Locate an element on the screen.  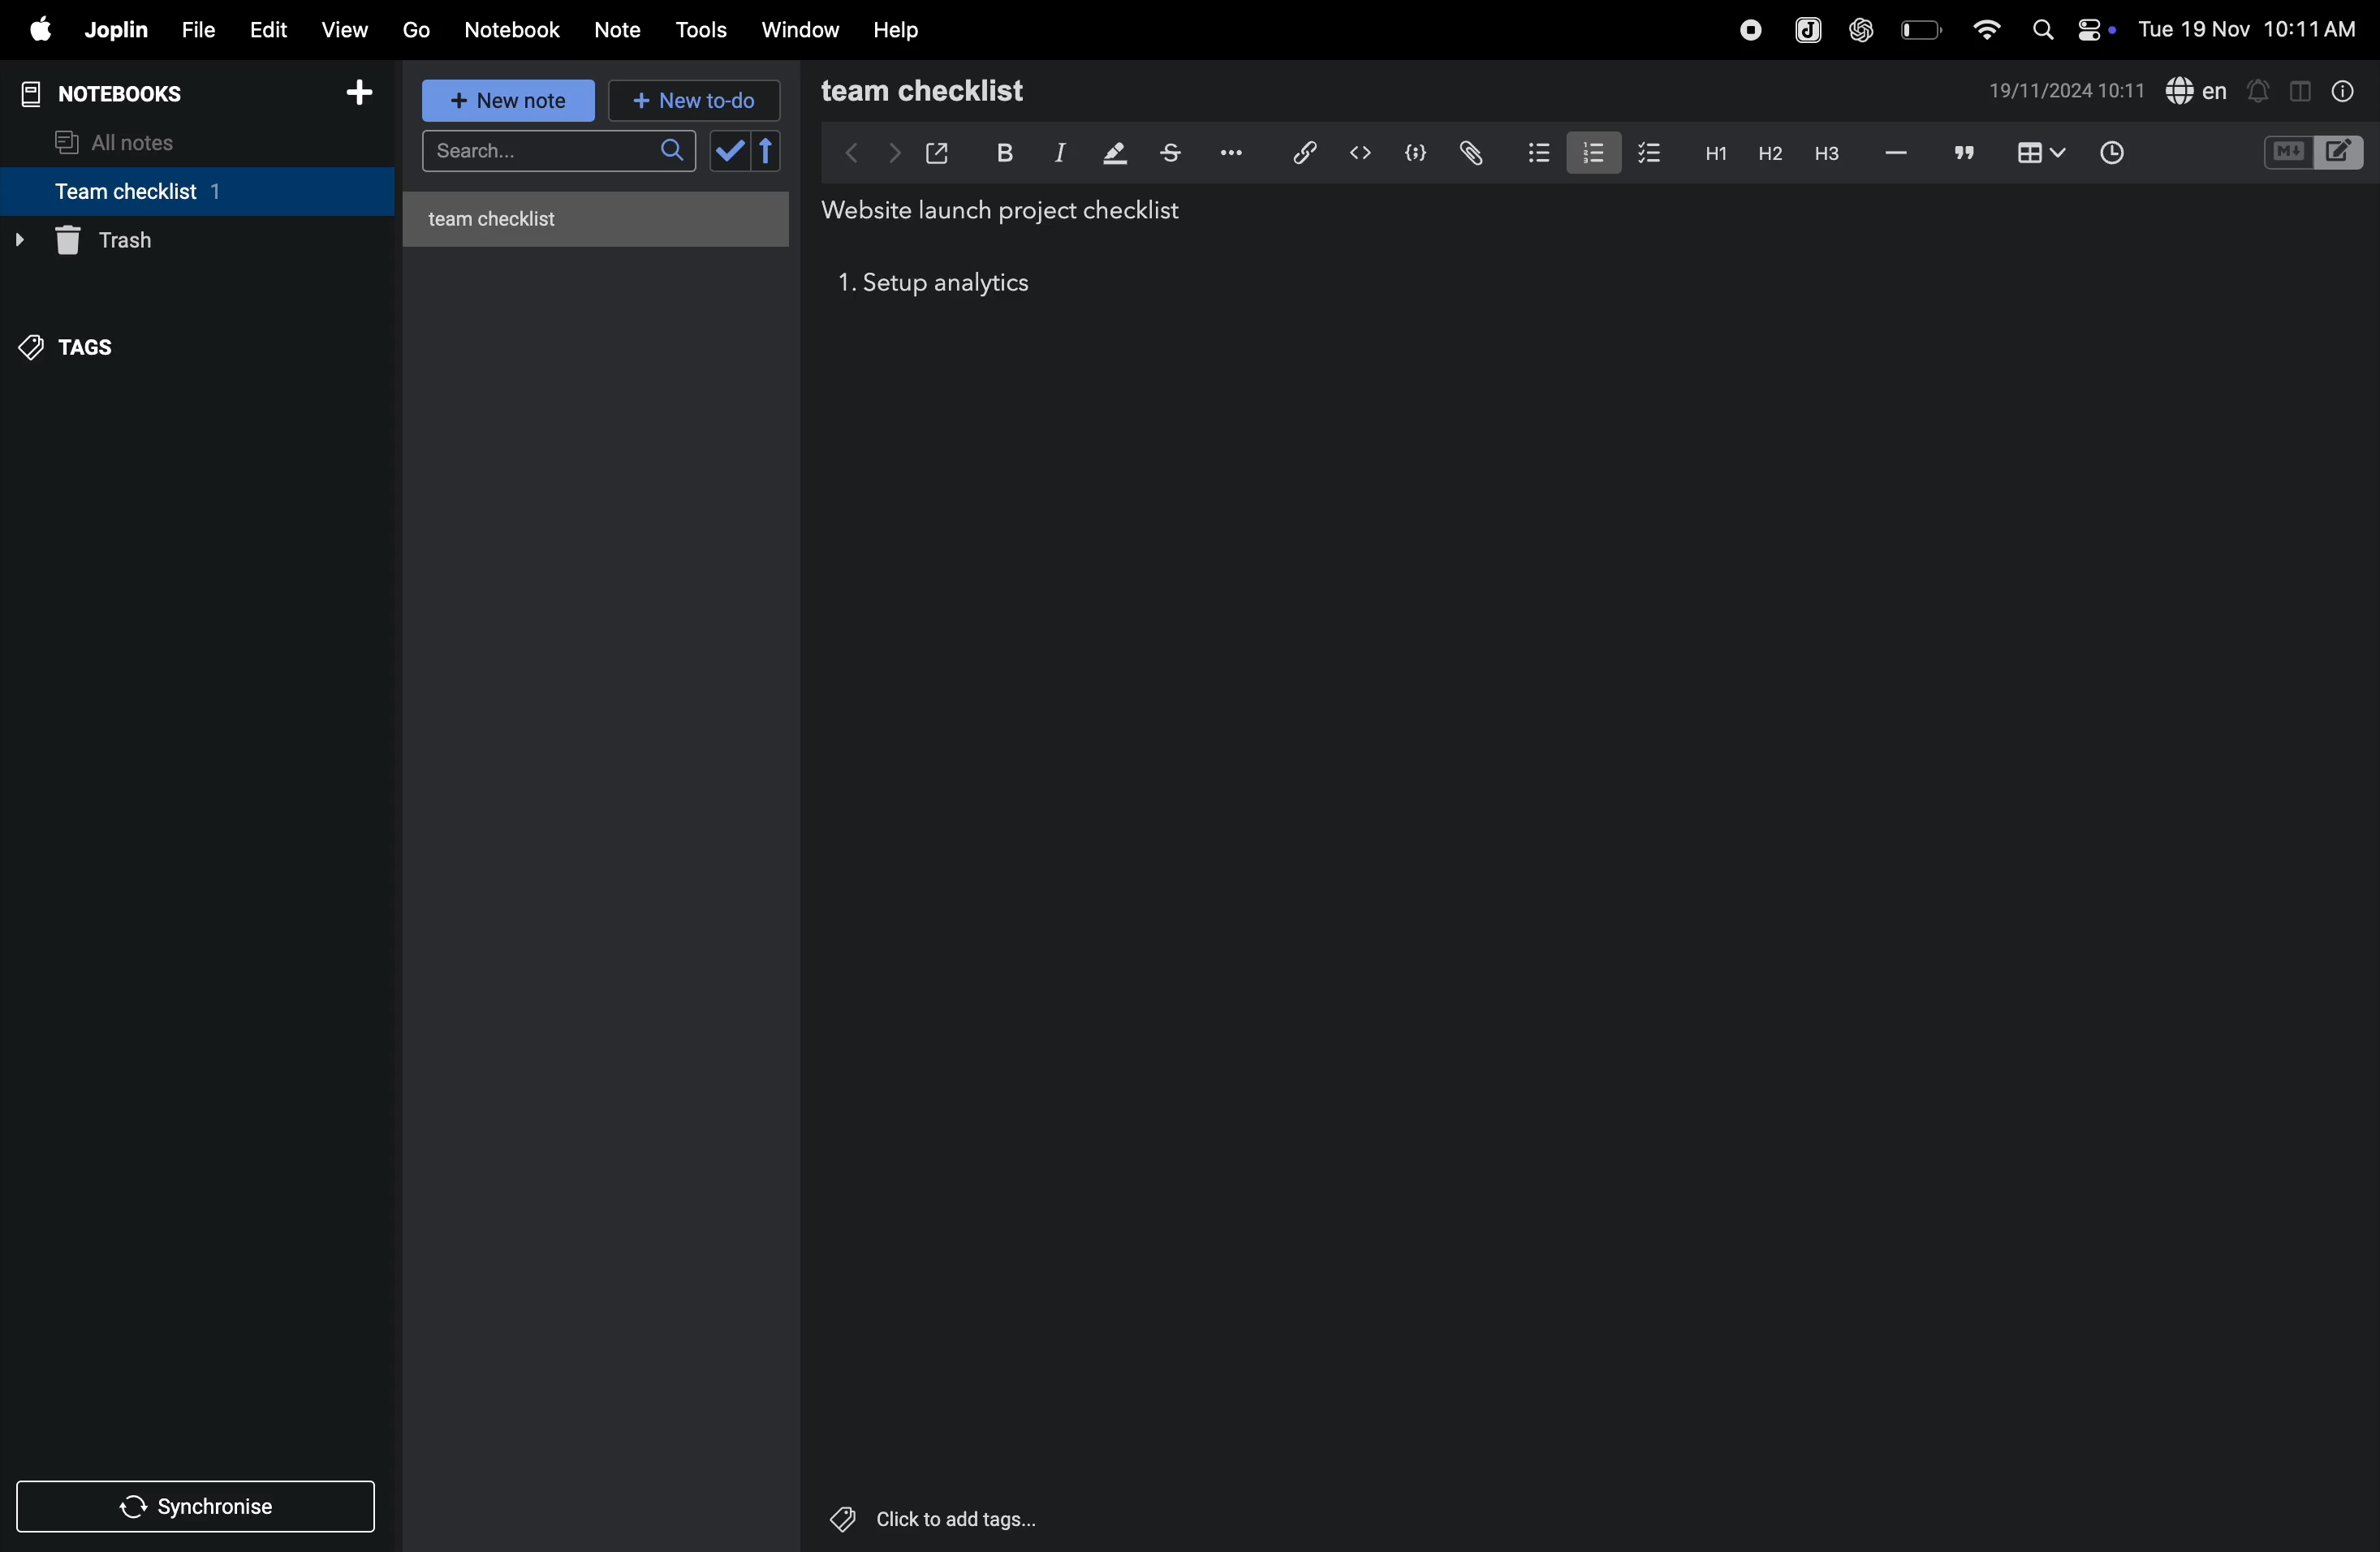
check is located at coordinates (747, 152).